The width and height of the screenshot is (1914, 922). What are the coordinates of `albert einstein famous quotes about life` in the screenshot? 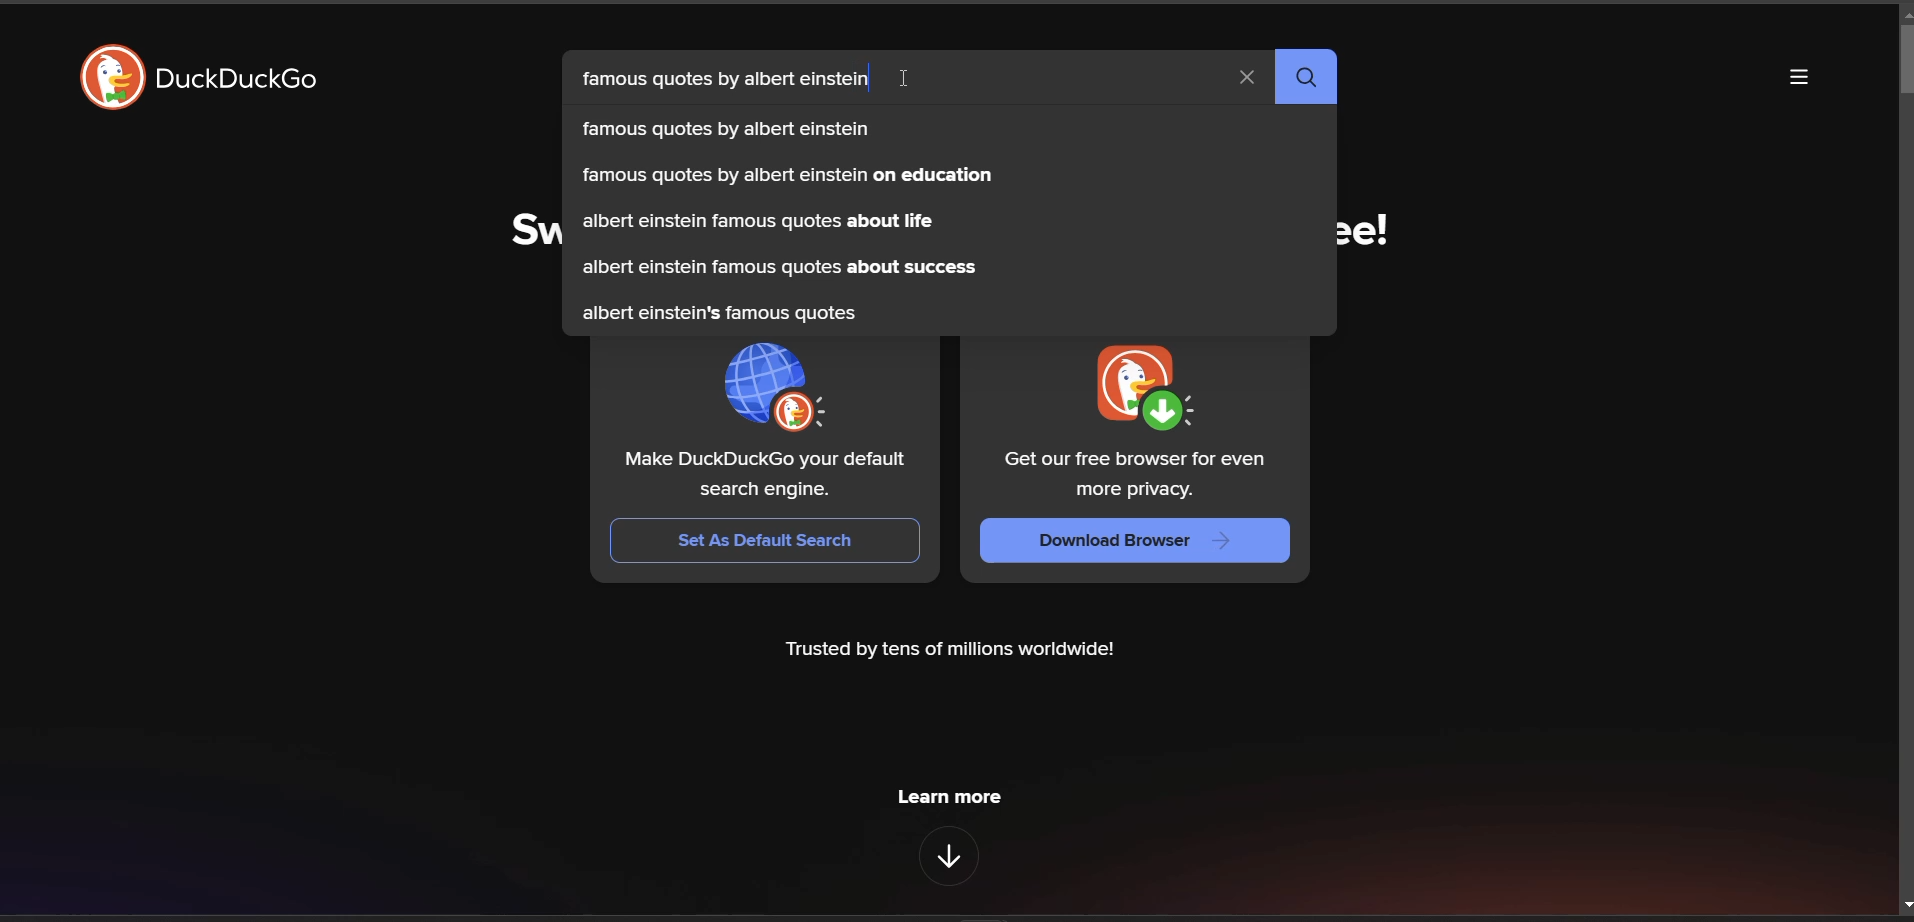 It's located at (755, 219).